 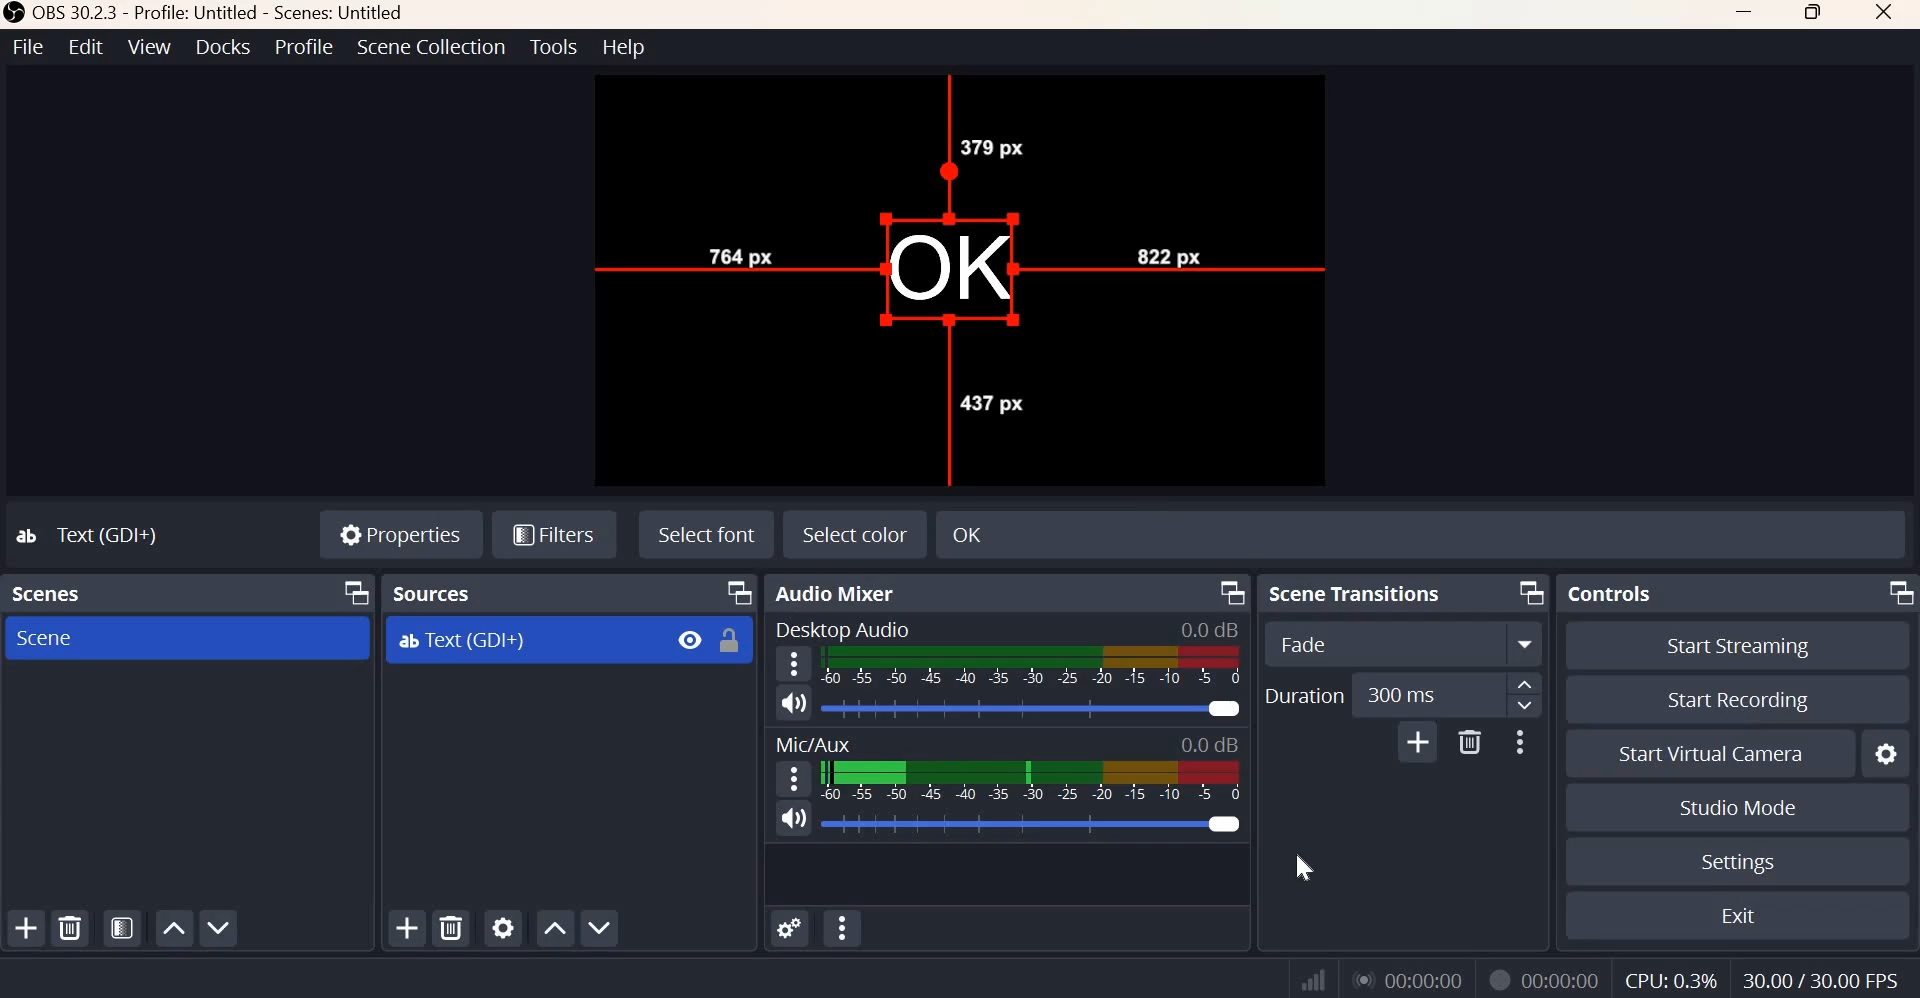 What do you see at coordinates (352, 592) in the screenshot?
I see `Dock Options icon` at bounding box center [352, 592].